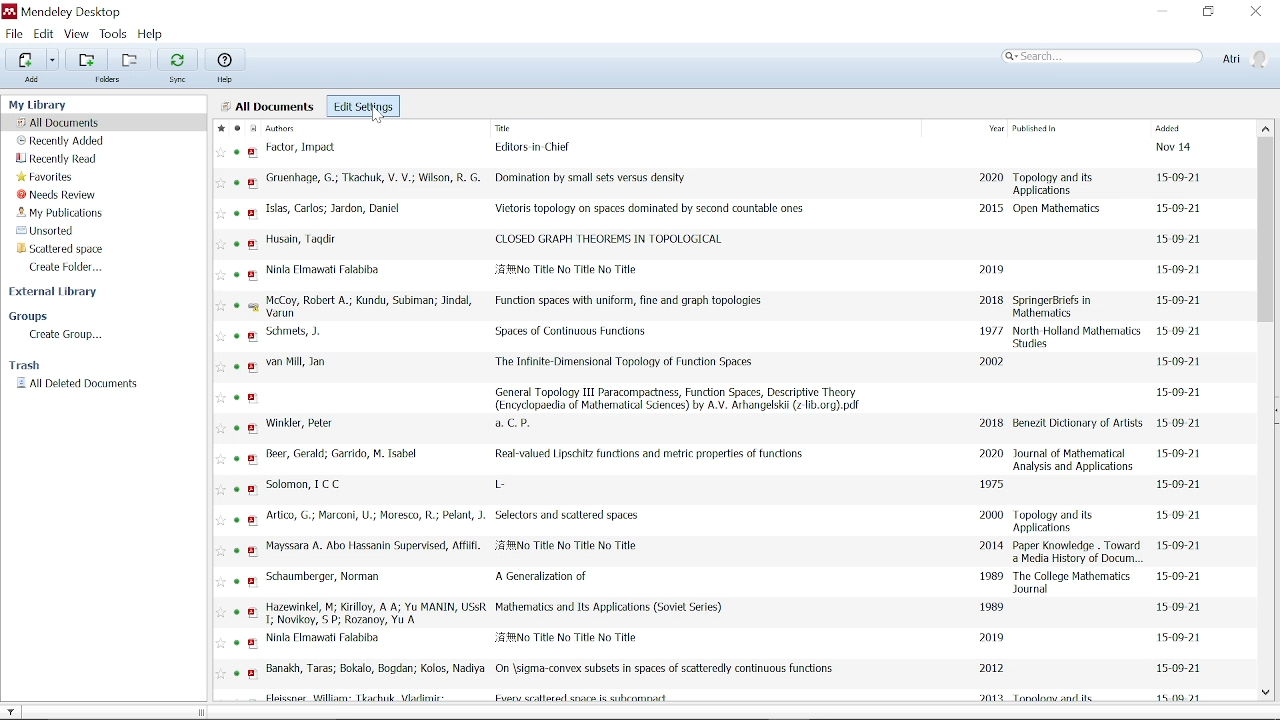 The height and width of the screenshot is (720, 1280). What do you see at coordinates (227, 80) in the screenshot?
I see `Help` at bounding box center [227, 80].